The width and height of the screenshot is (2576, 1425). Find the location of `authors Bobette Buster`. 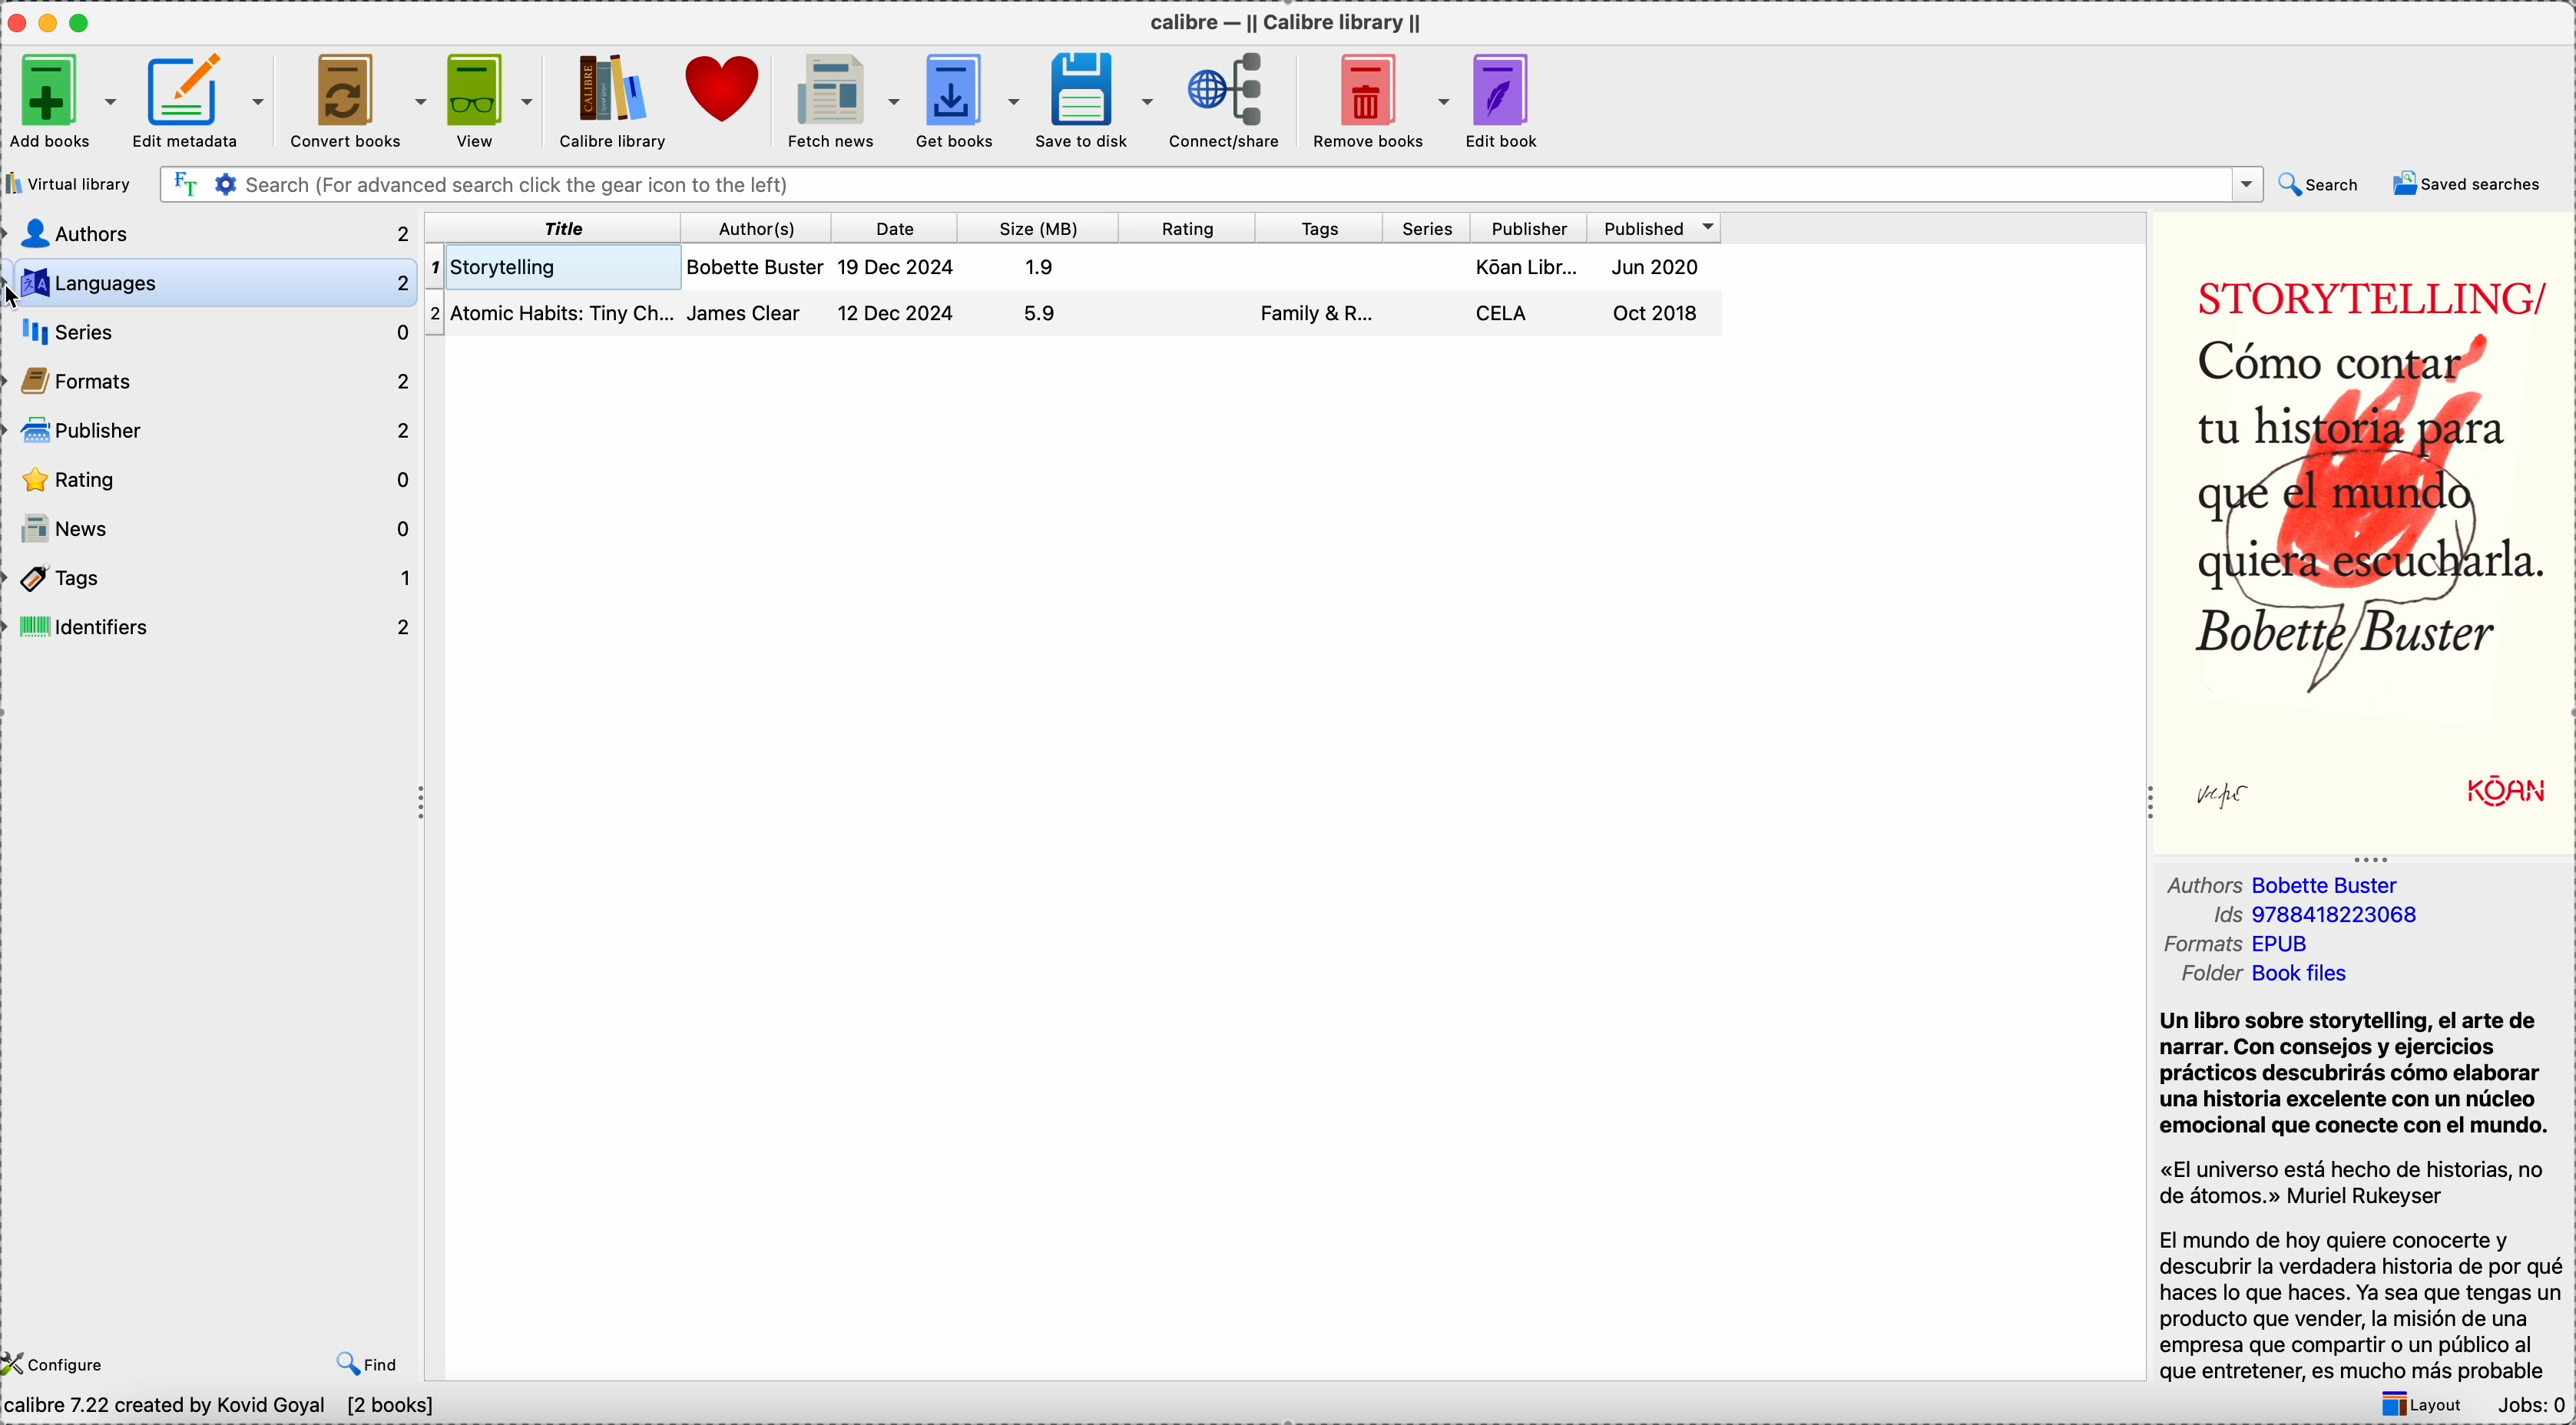

authors Bobette Buster is located at coordinates (2286, 884).